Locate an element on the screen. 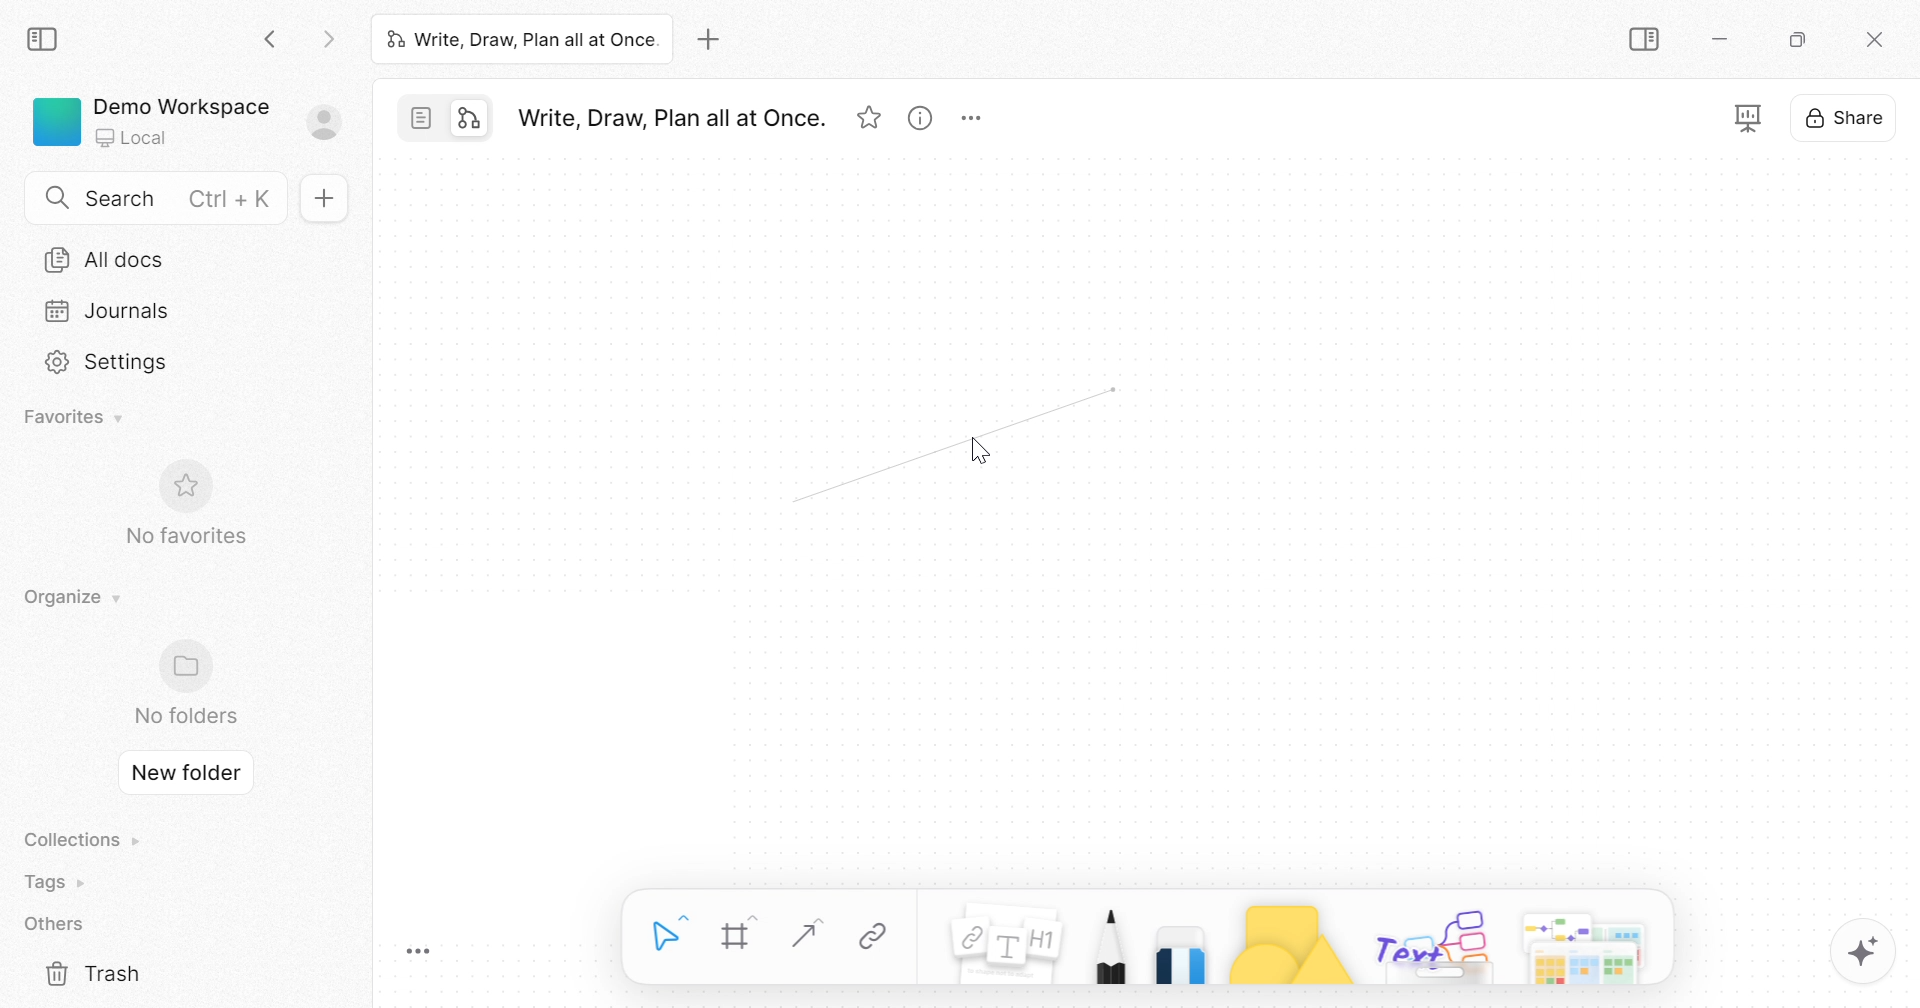  Restore down is located at coordinates (1797, 42).